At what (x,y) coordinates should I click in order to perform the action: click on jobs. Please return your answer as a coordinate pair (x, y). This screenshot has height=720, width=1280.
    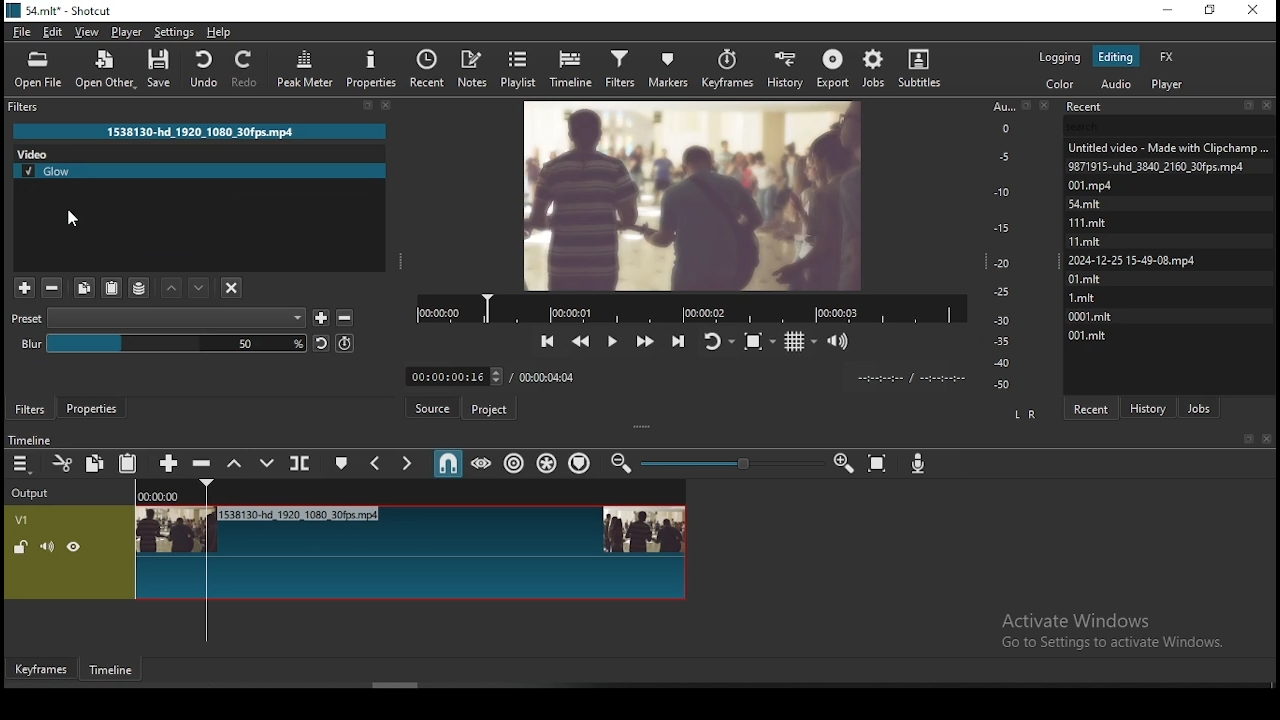
    Looking at the image, I should click on (1199, 406).